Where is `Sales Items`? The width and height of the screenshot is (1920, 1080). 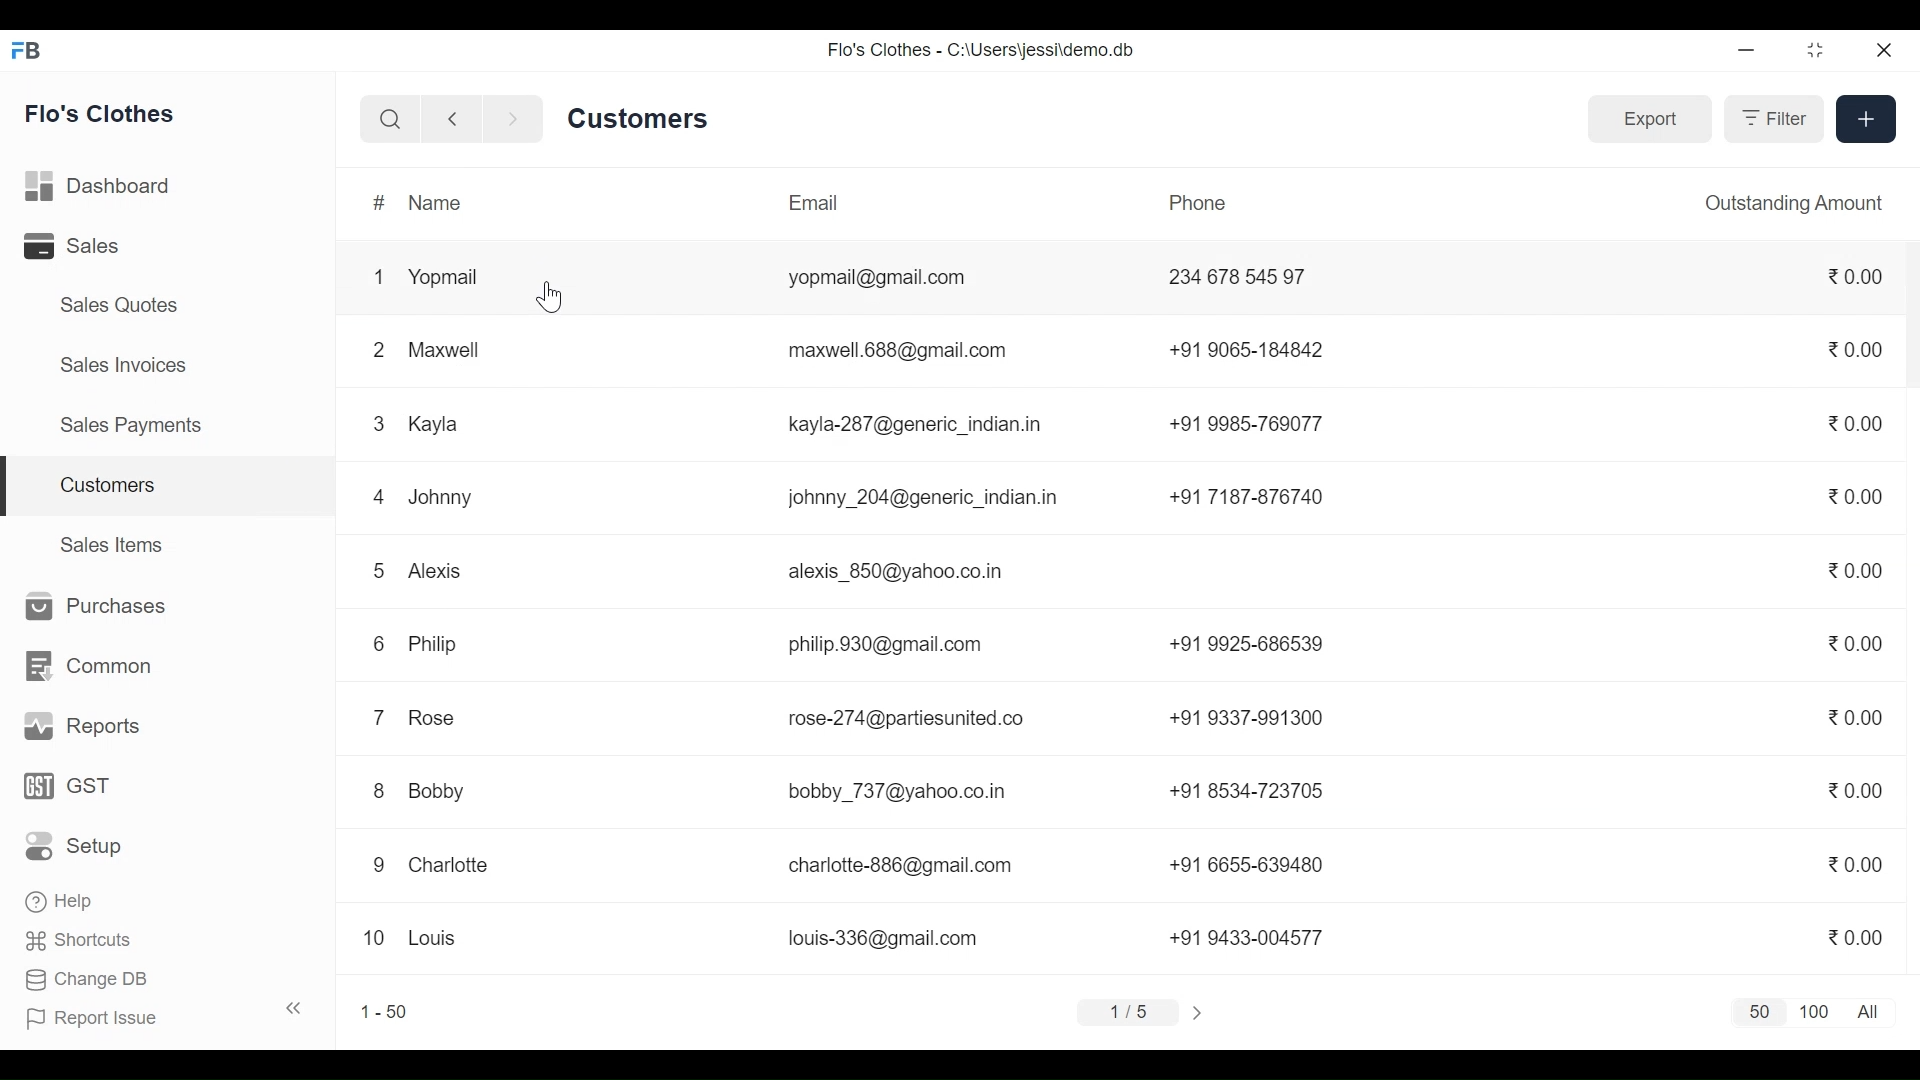 Sales Items is located at coordinates (114, 542).